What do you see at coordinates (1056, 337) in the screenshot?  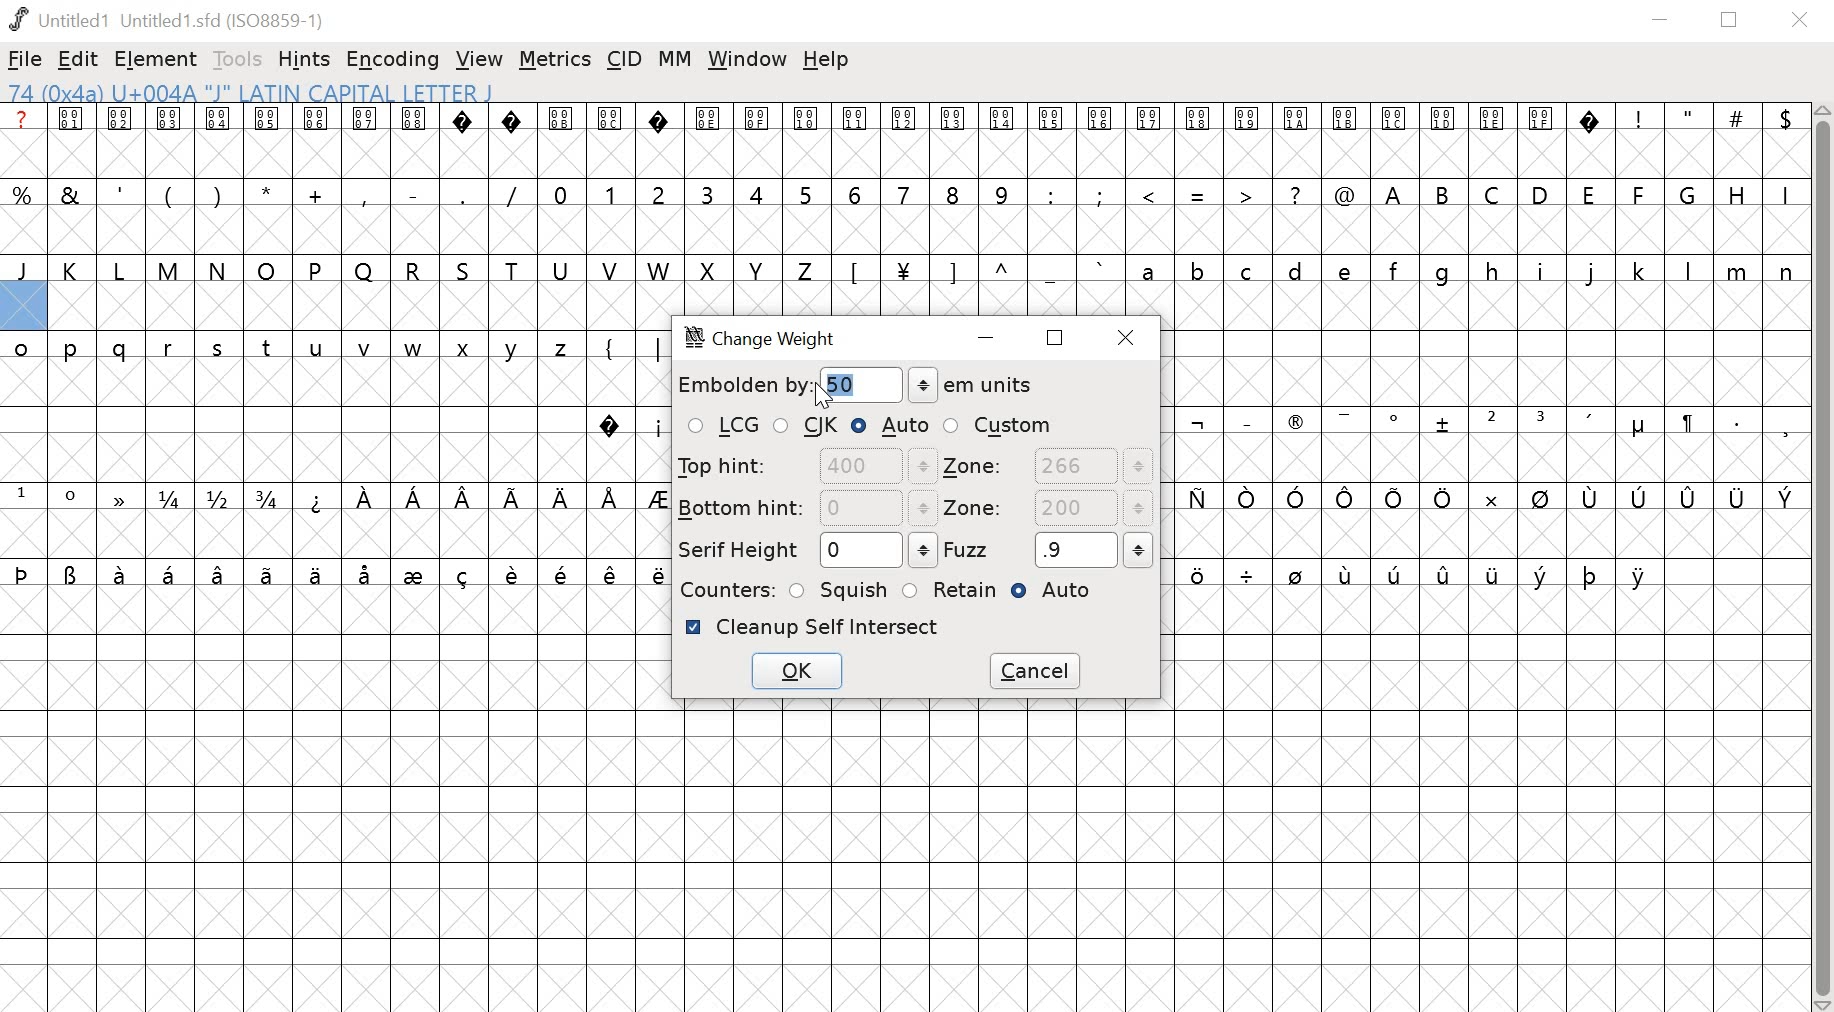 I see `restore down` at bounding box center [1056, 337].